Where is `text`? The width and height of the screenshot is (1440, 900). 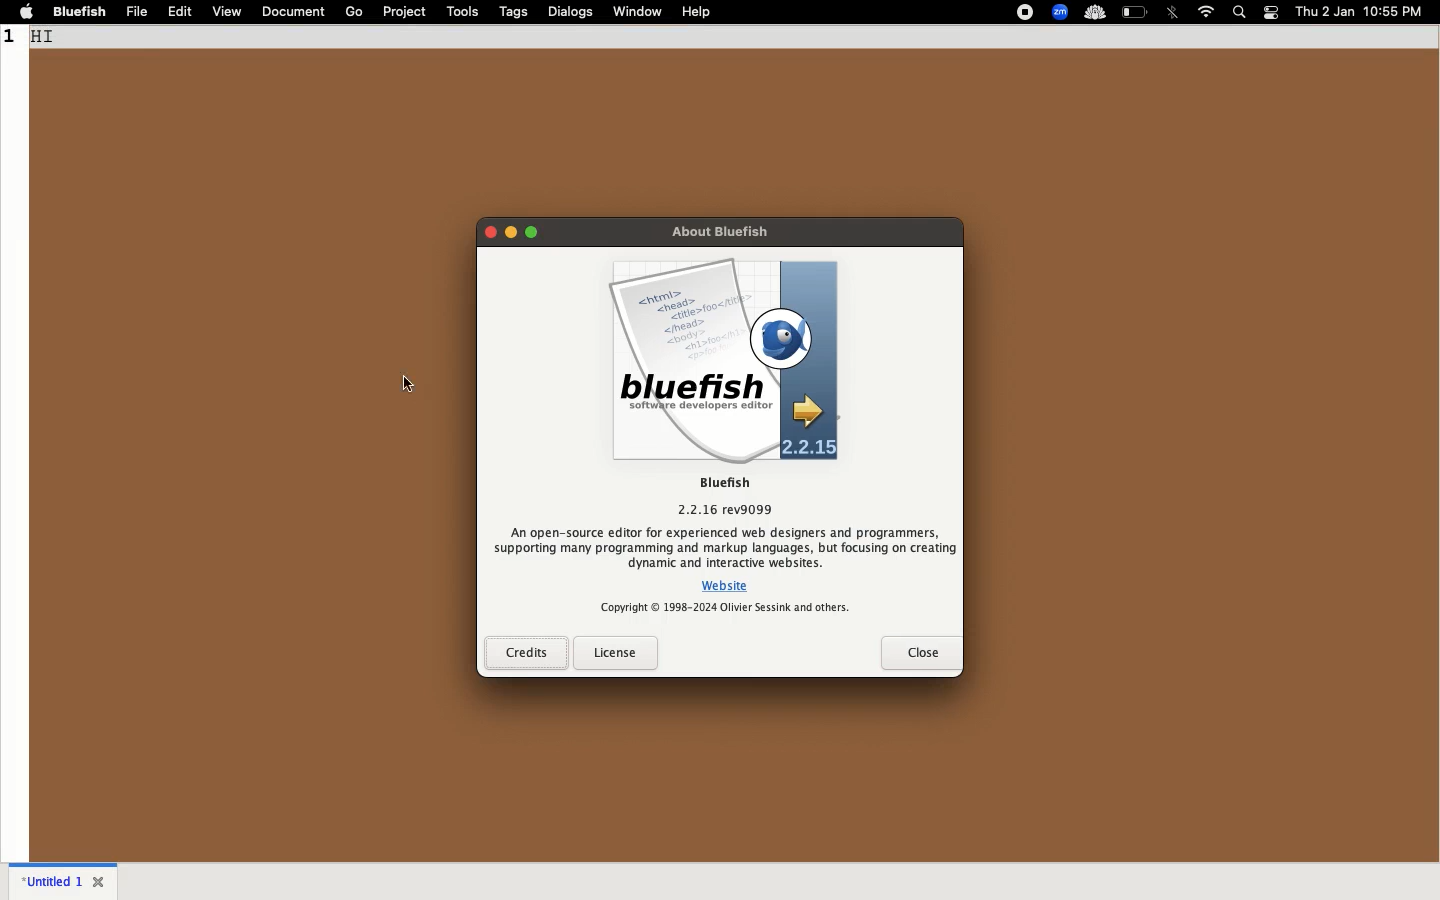
text is located at coordinates (725, 547).